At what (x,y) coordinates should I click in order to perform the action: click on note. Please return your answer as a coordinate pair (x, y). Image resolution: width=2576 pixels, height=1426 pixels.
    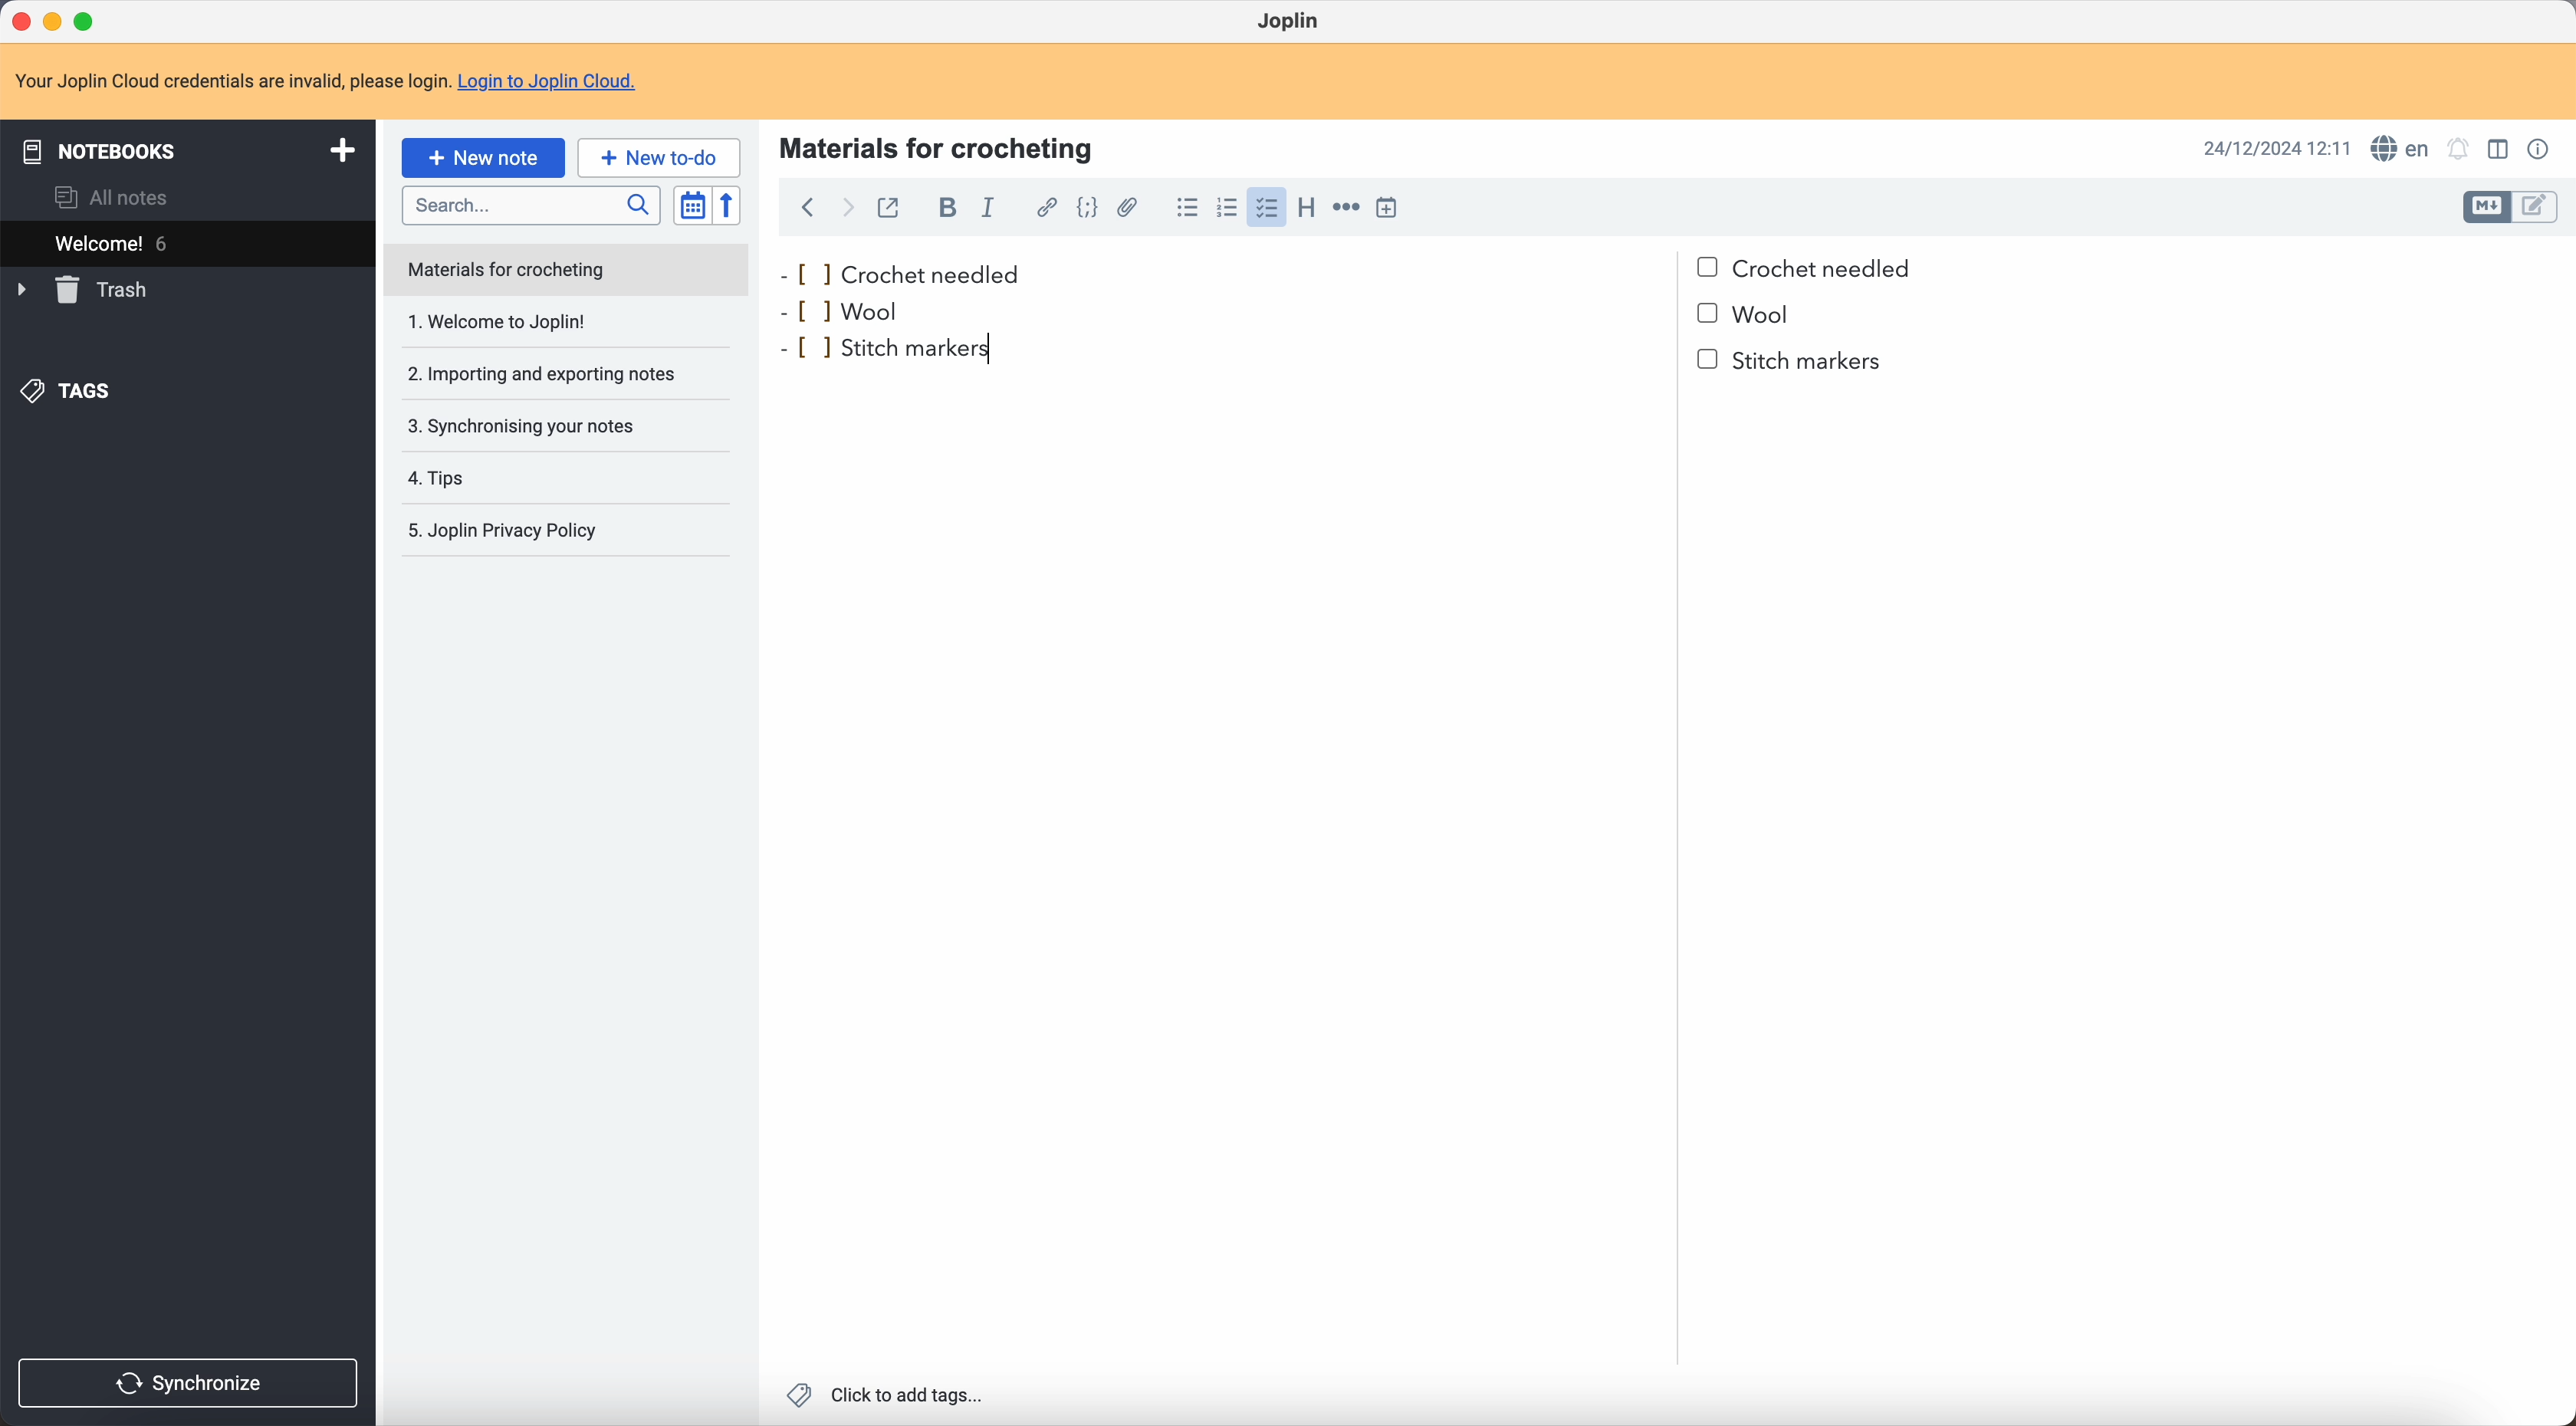
    Looking at the image, I should click on (567, 270).